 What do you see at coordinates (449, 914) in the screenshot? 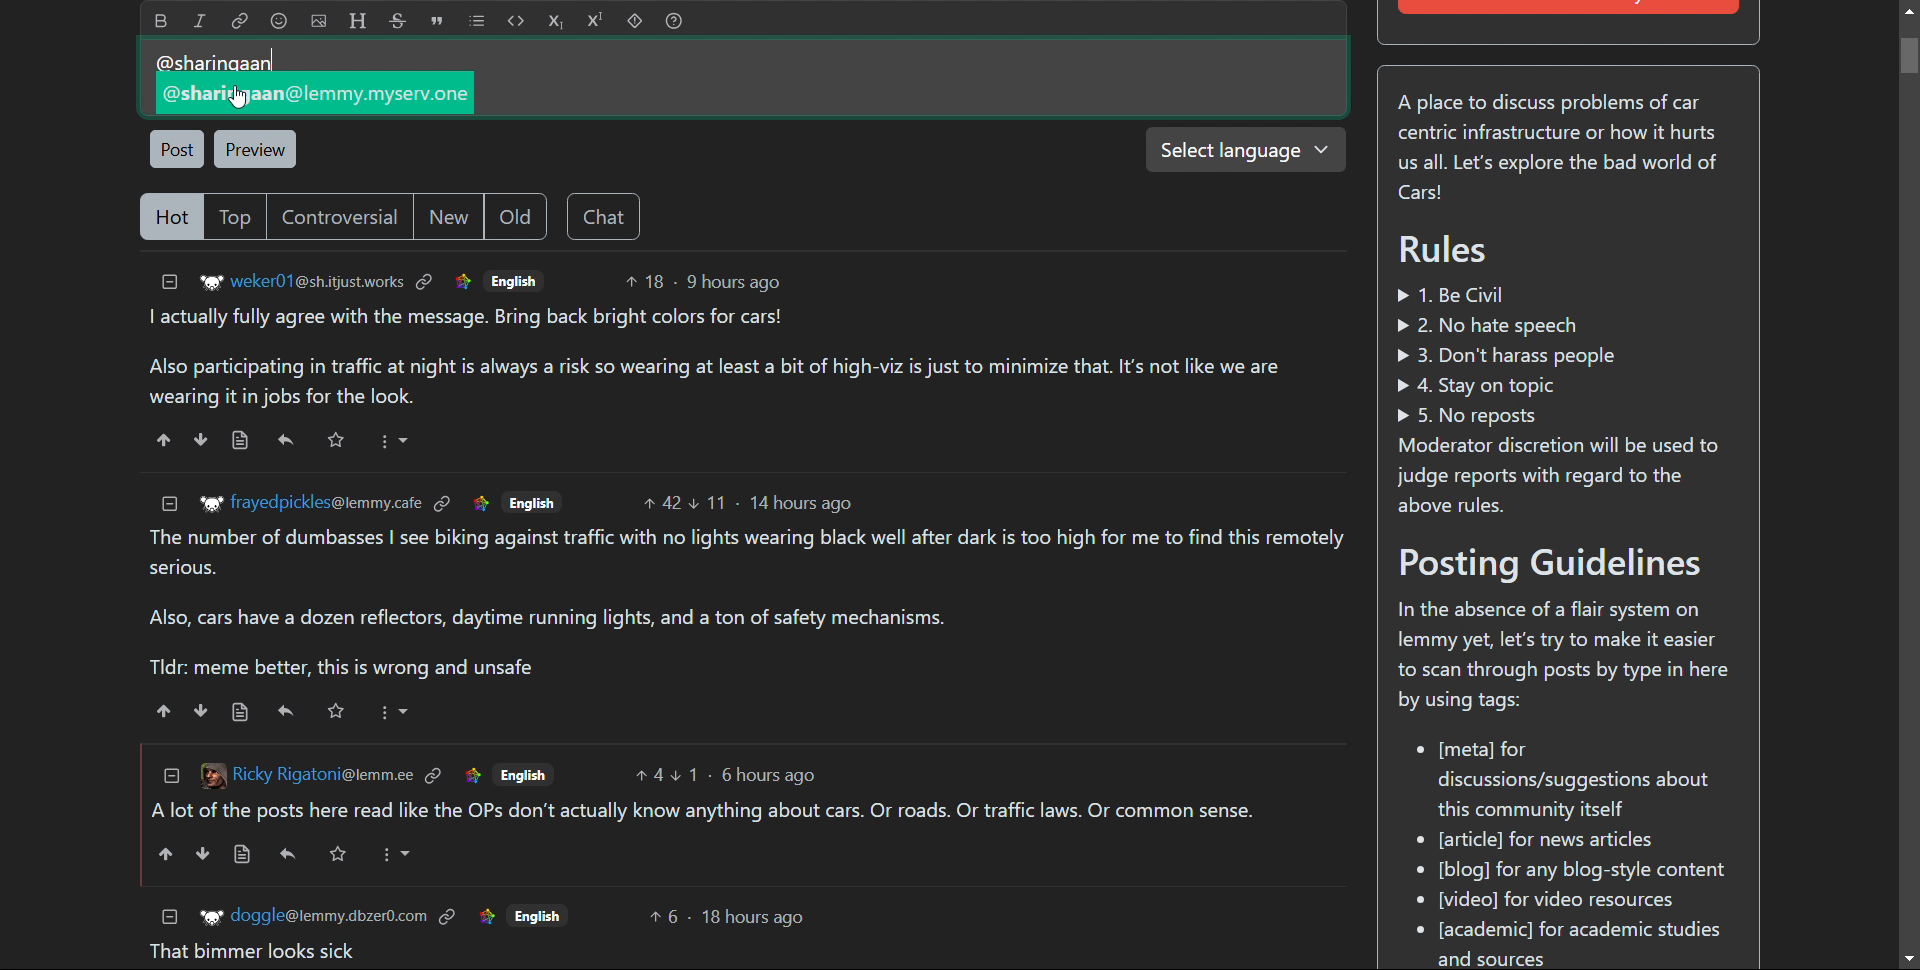
I see `link` at bounding box center [449, 914].